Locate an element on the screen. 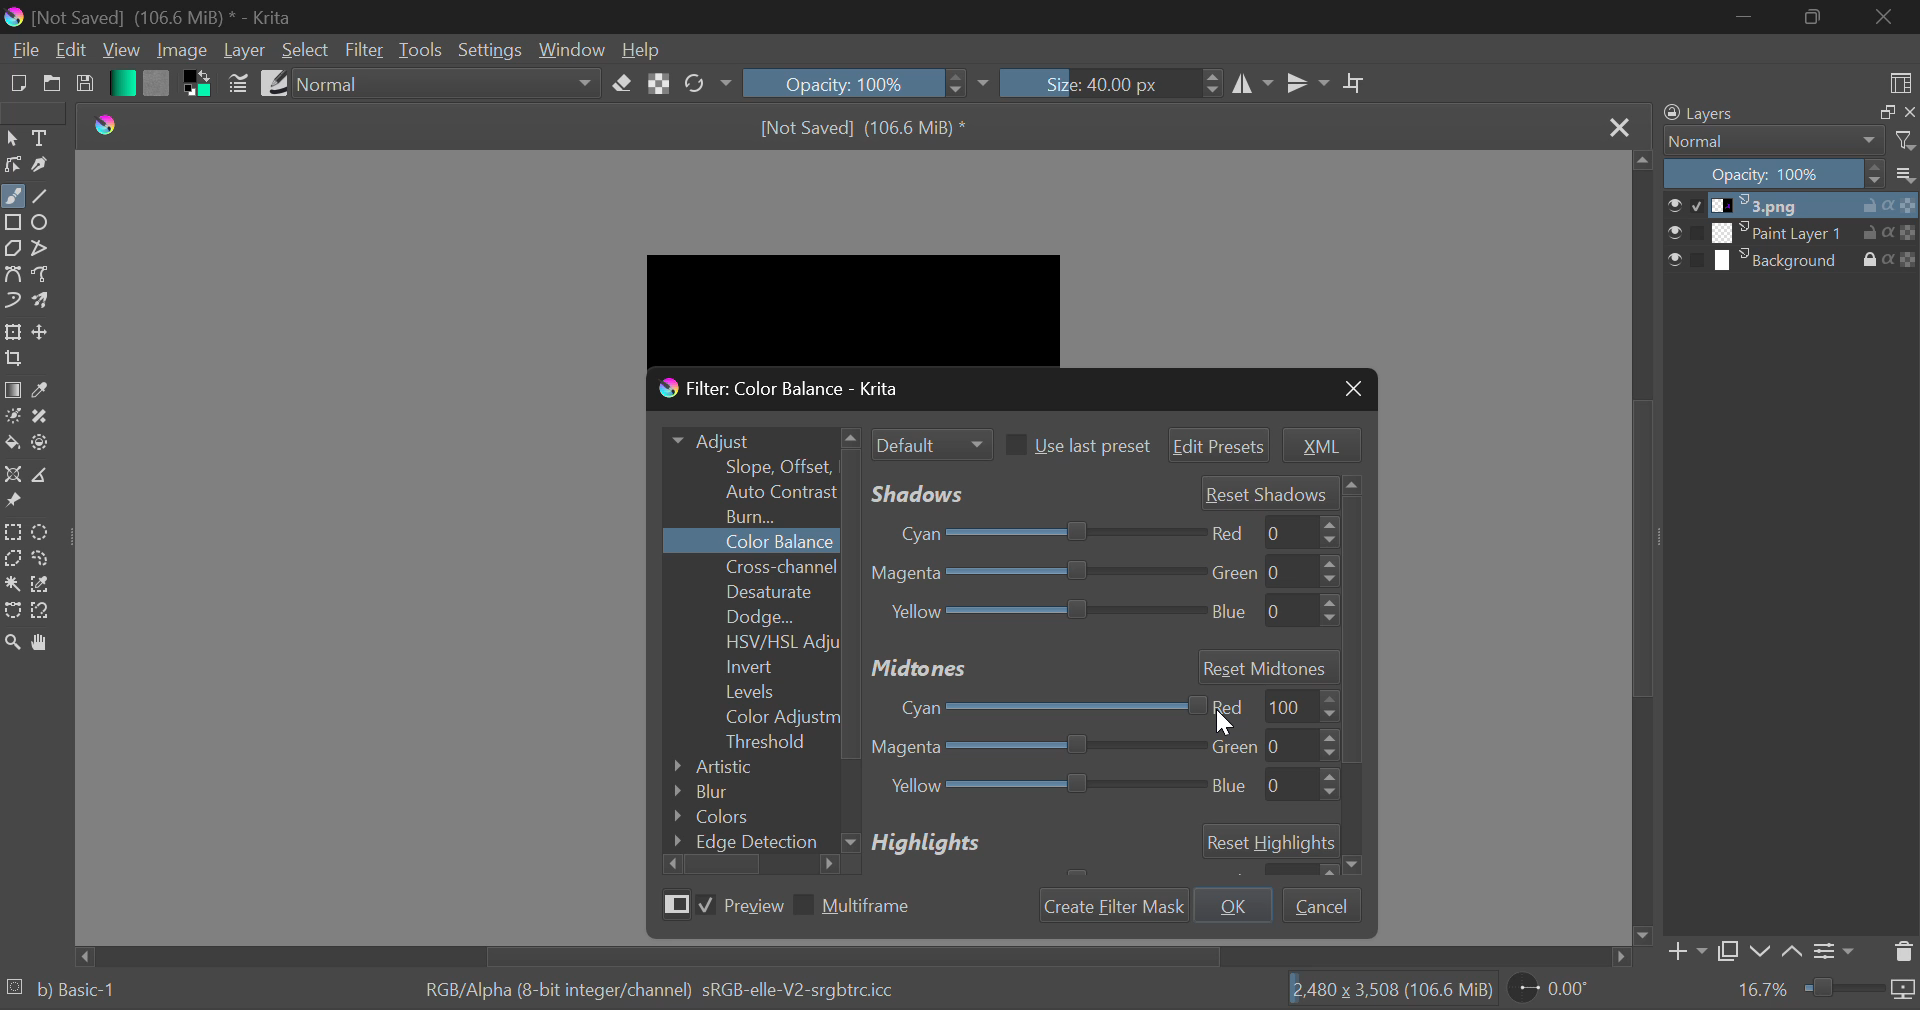 The height and width of the screenshot is (1010, 1920). Midtones Section Header is located at coordinates (1102, 666).